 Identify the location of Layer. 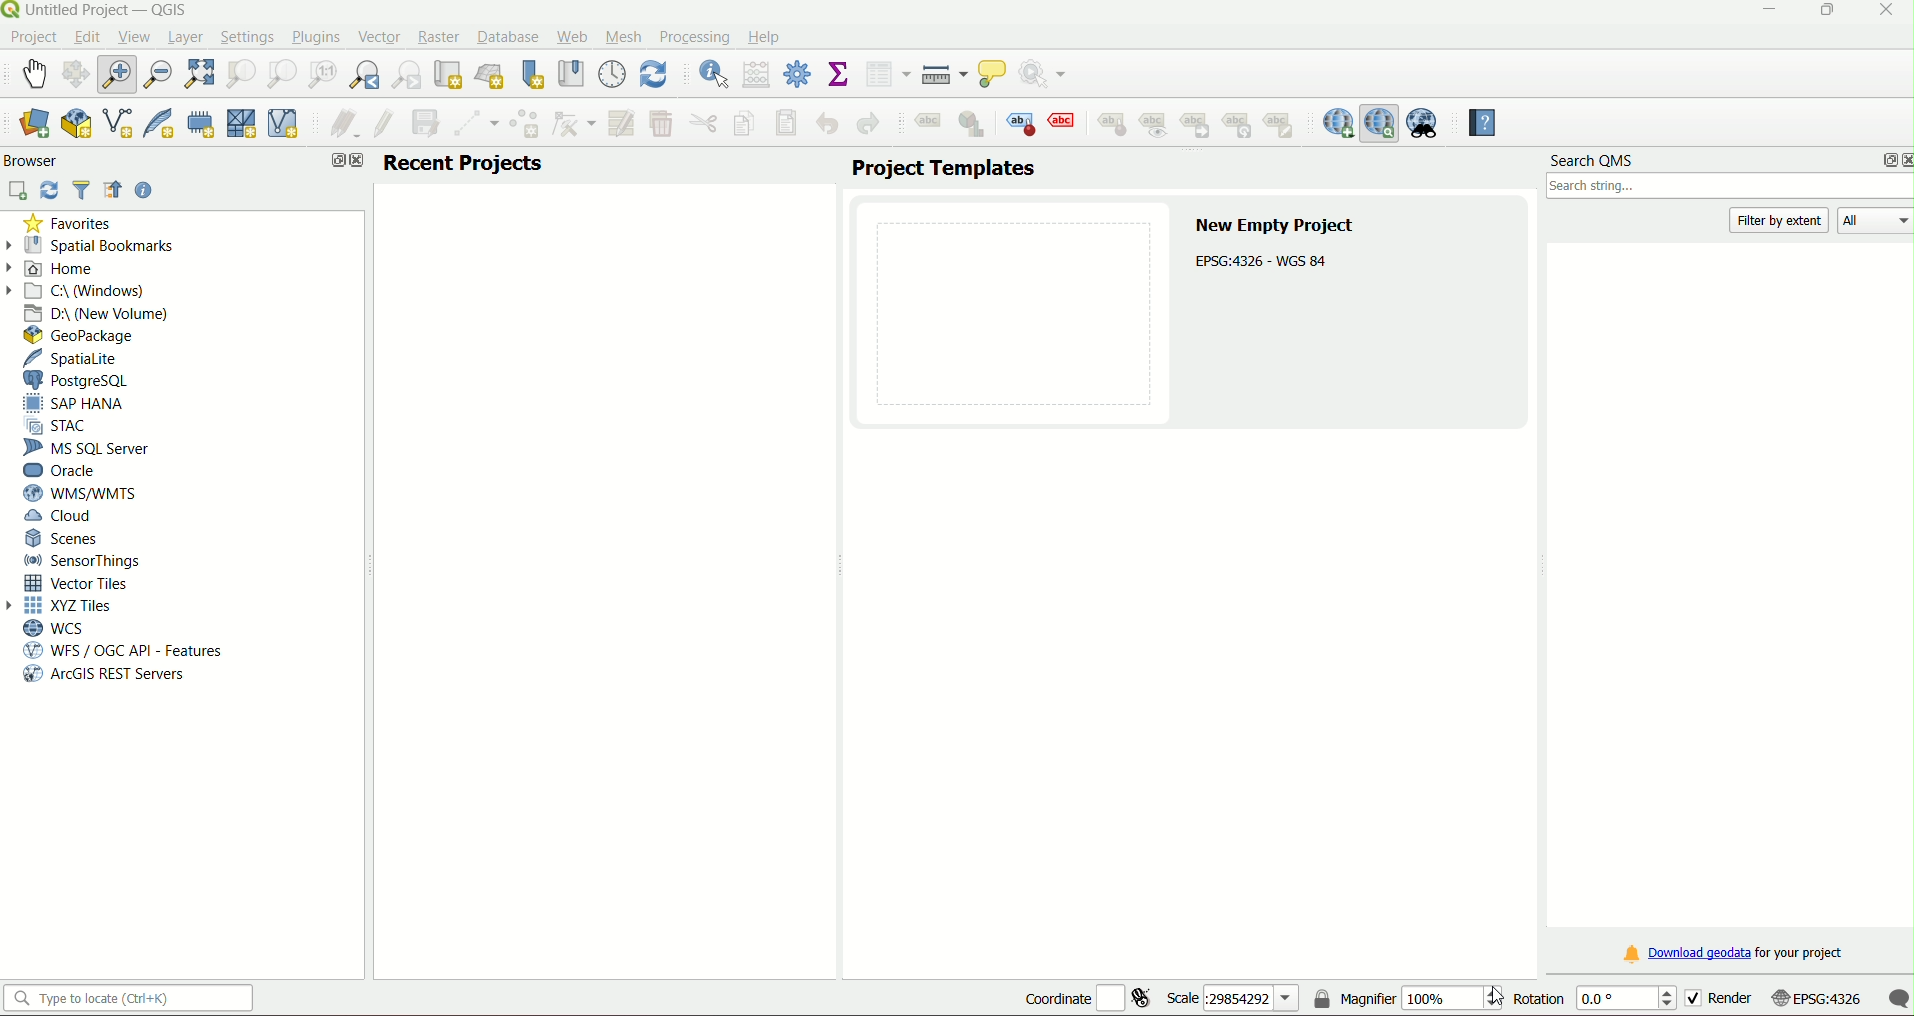
(185, 37).